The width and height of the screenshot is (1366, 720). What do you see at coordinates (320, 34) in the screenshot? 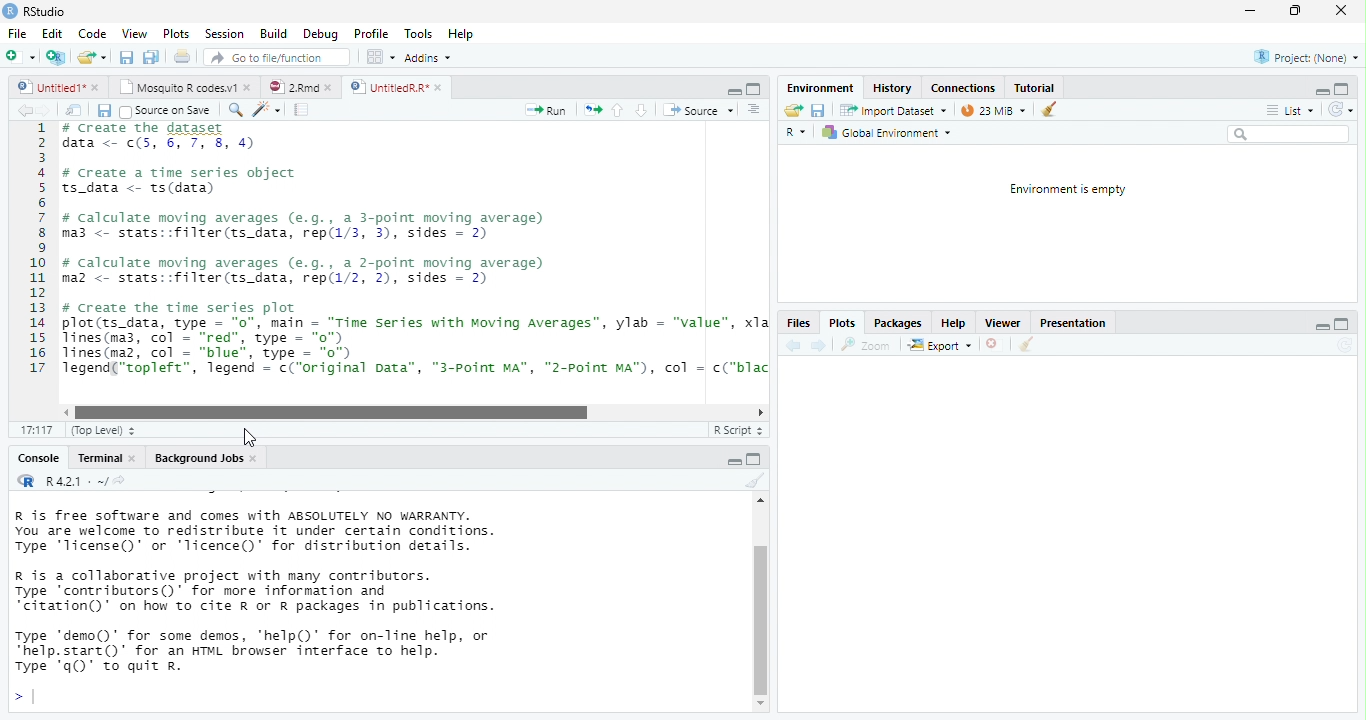
I see `Debug` at bounding box center [320, 34].